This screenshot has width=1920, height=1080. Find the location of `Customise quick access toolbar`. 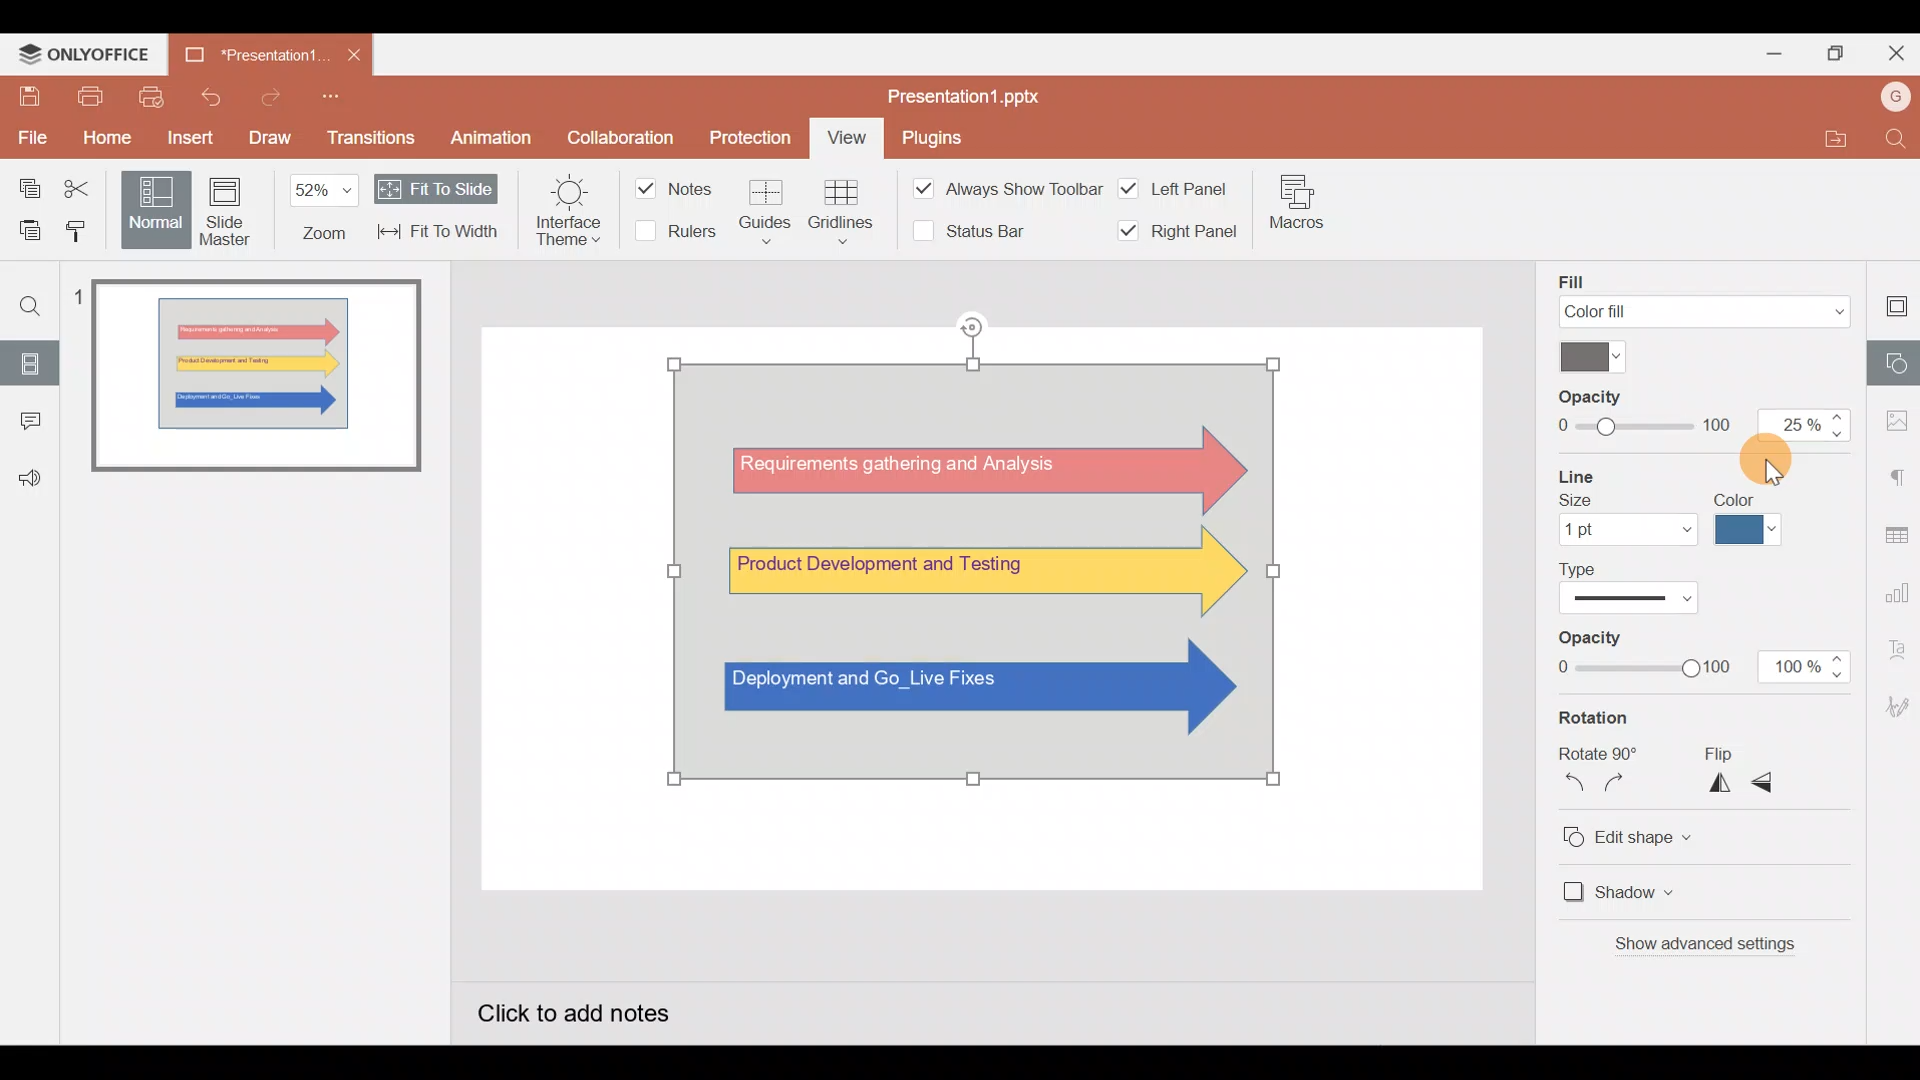

Customise quick access toolbar is located at coordinates (331, 96).